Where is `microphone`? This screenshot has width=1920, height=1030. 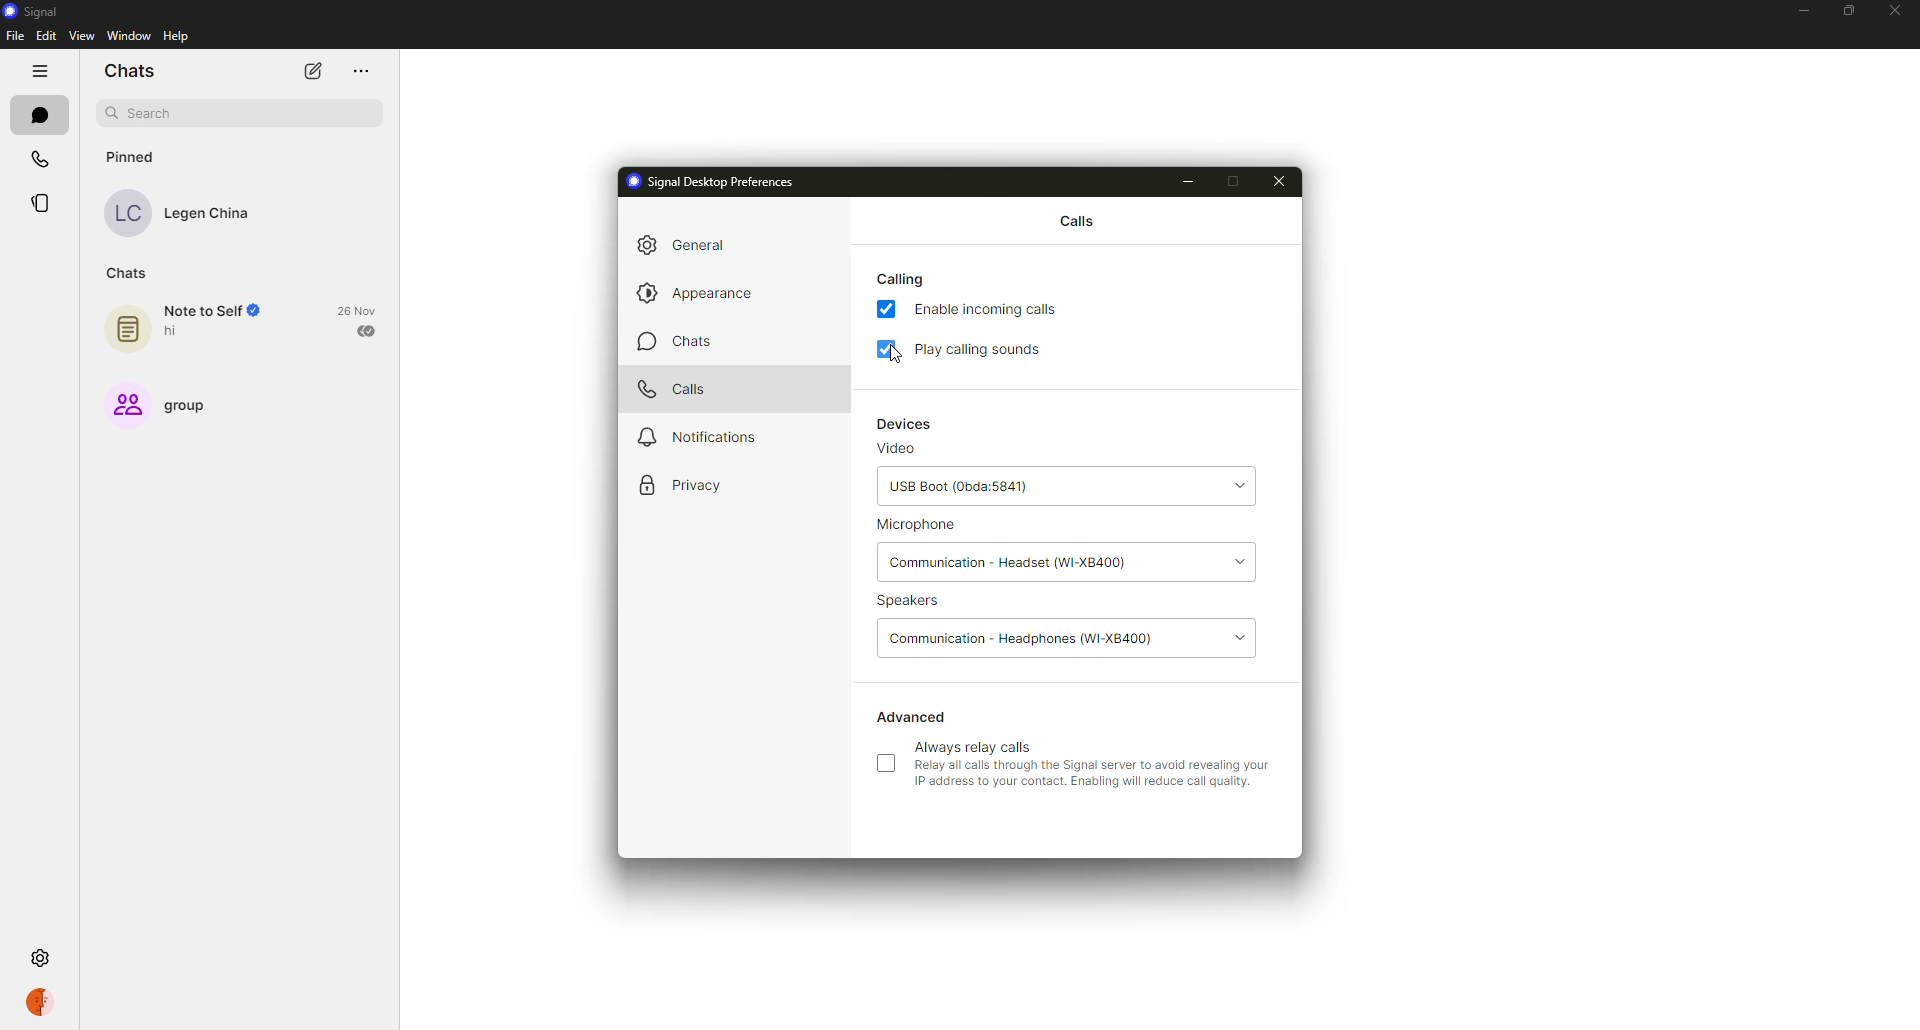 microphone is located at coordinates (936, 523).